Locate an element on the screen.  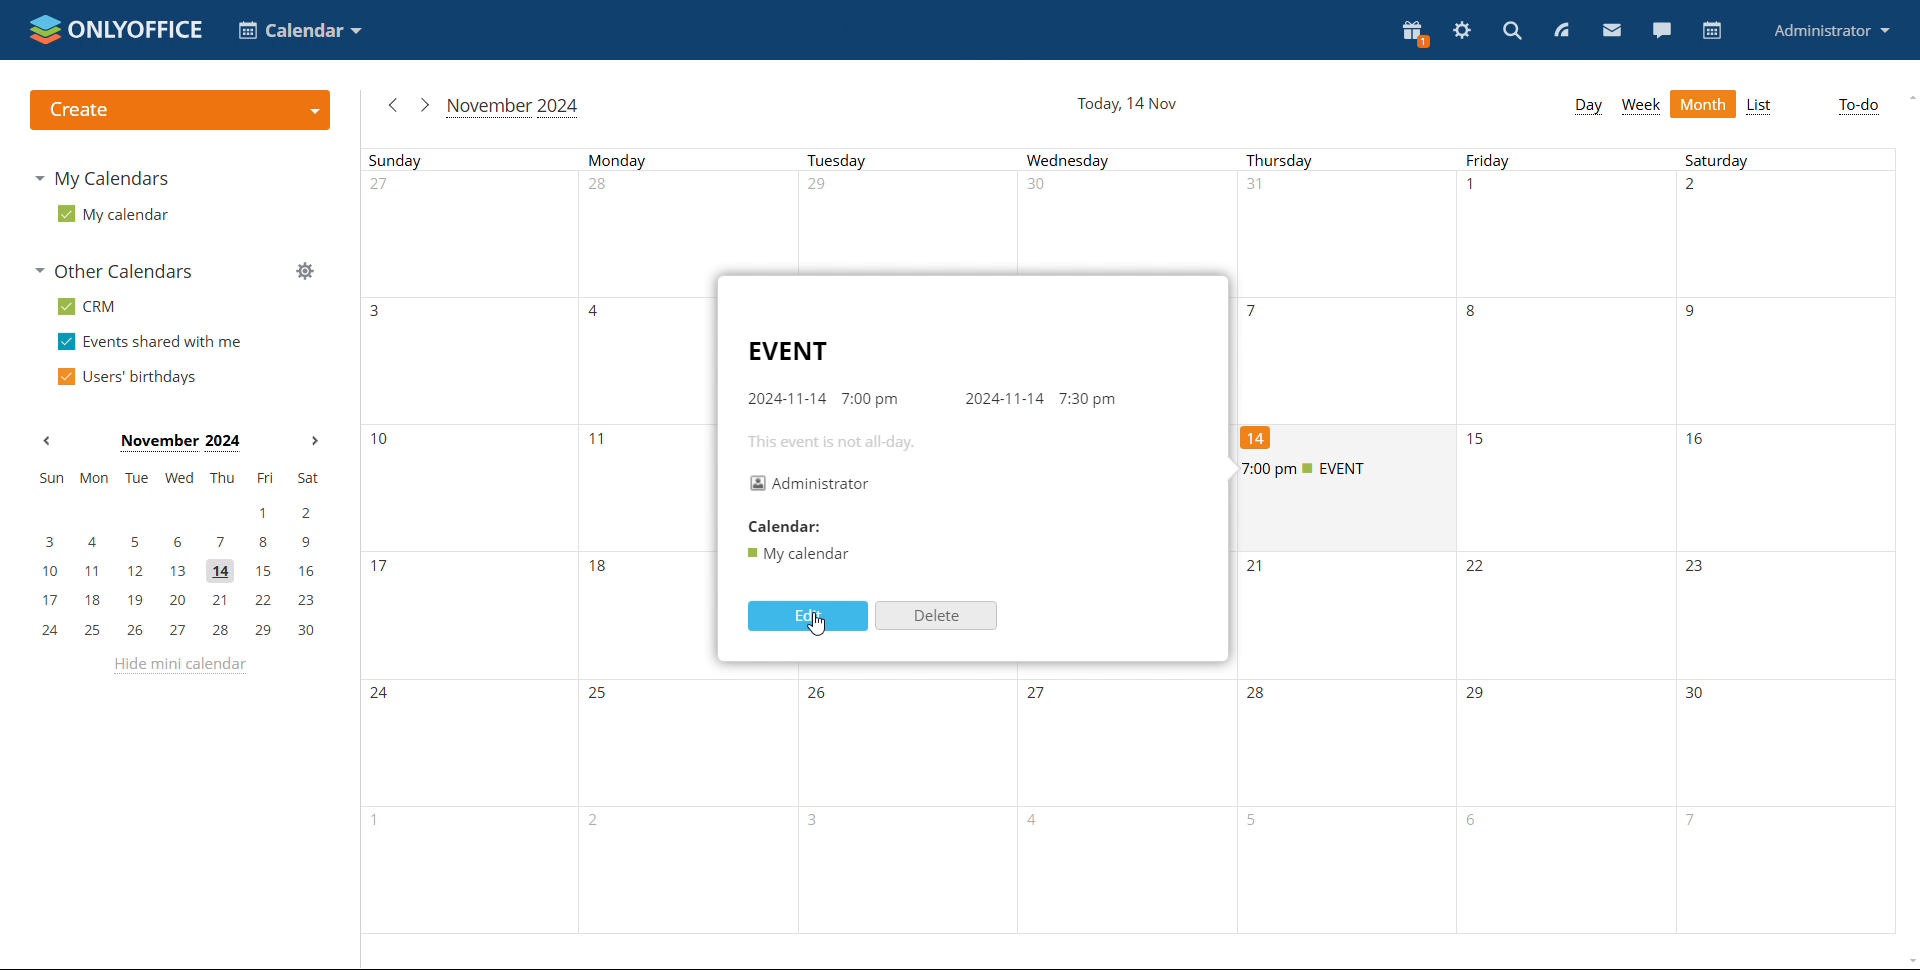
number is located at coordinates (385, 696).